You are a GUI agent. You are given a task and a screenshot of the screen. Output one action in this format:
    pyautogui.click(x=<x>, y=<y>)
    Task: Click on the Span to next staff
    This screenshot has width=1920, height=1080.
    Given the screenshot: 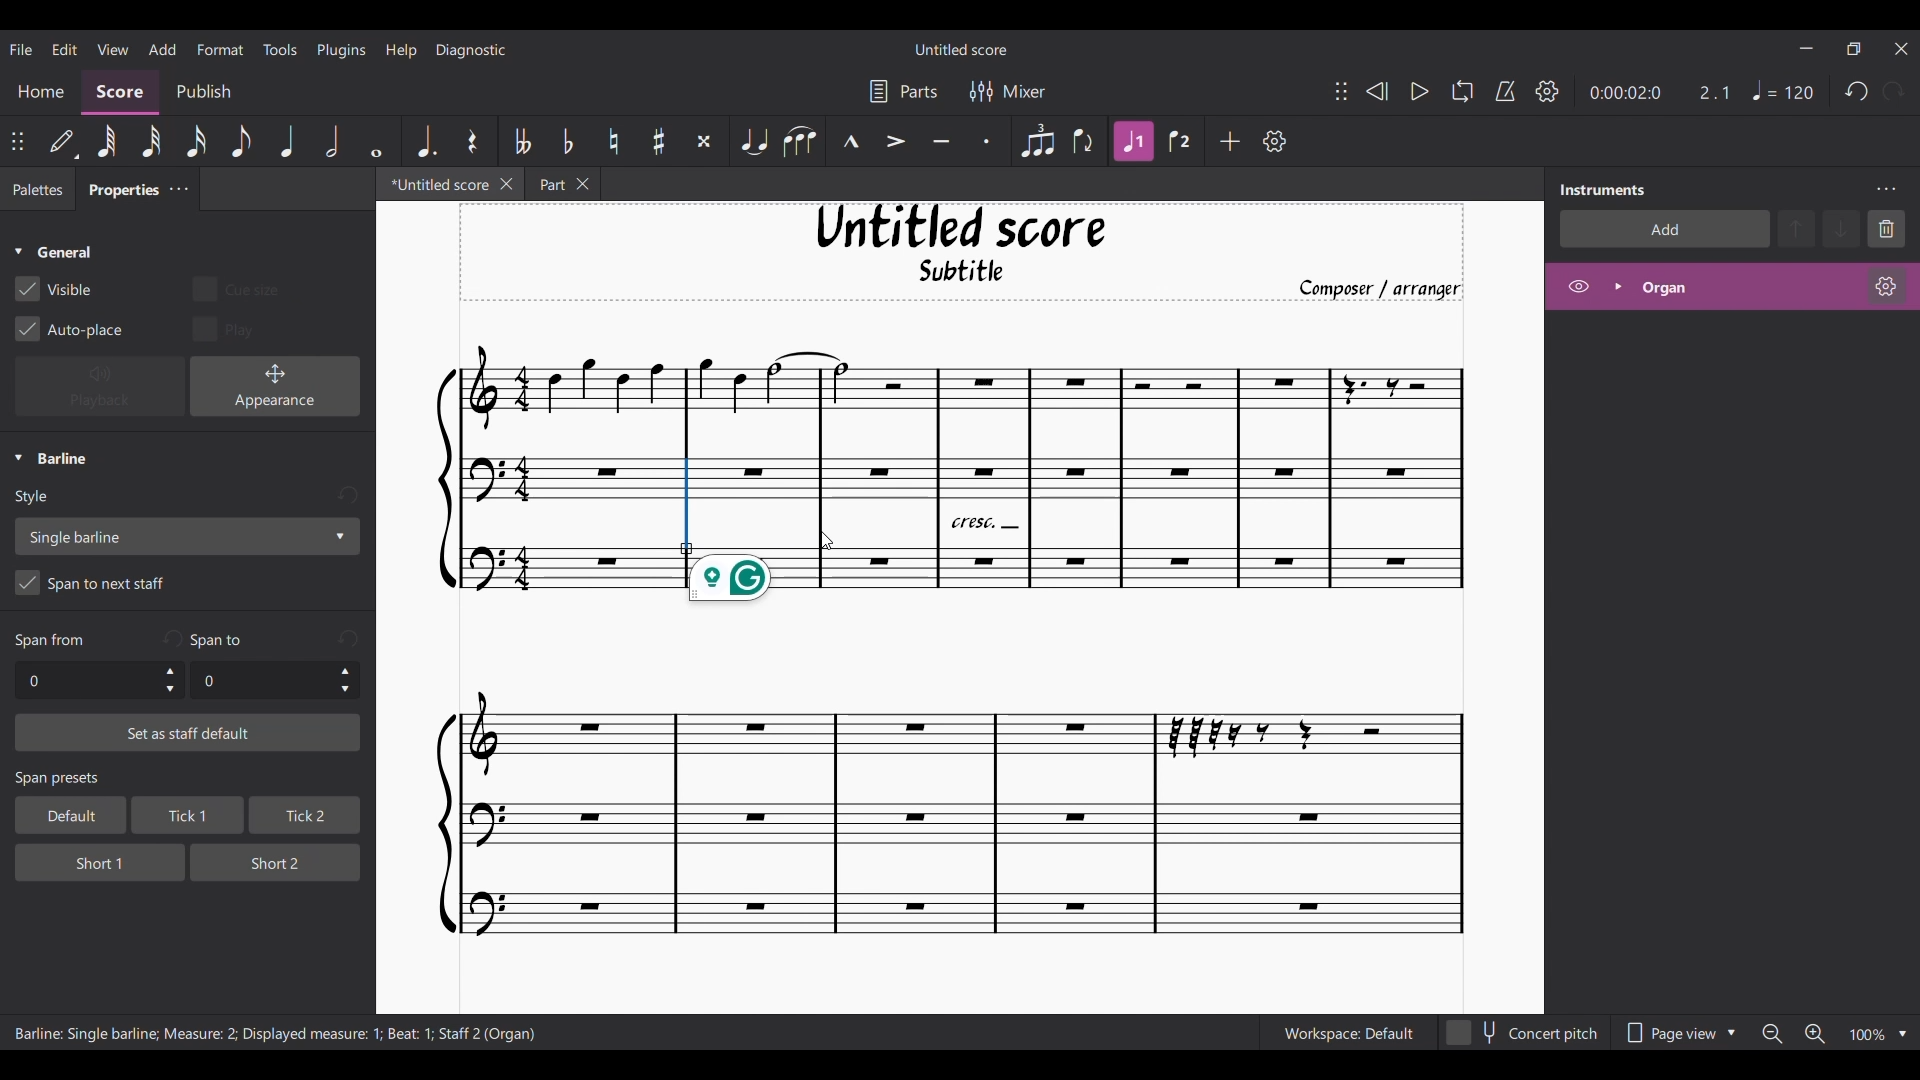 What is the action you would take?
    pyautogui.click(x=187, y=586)
    